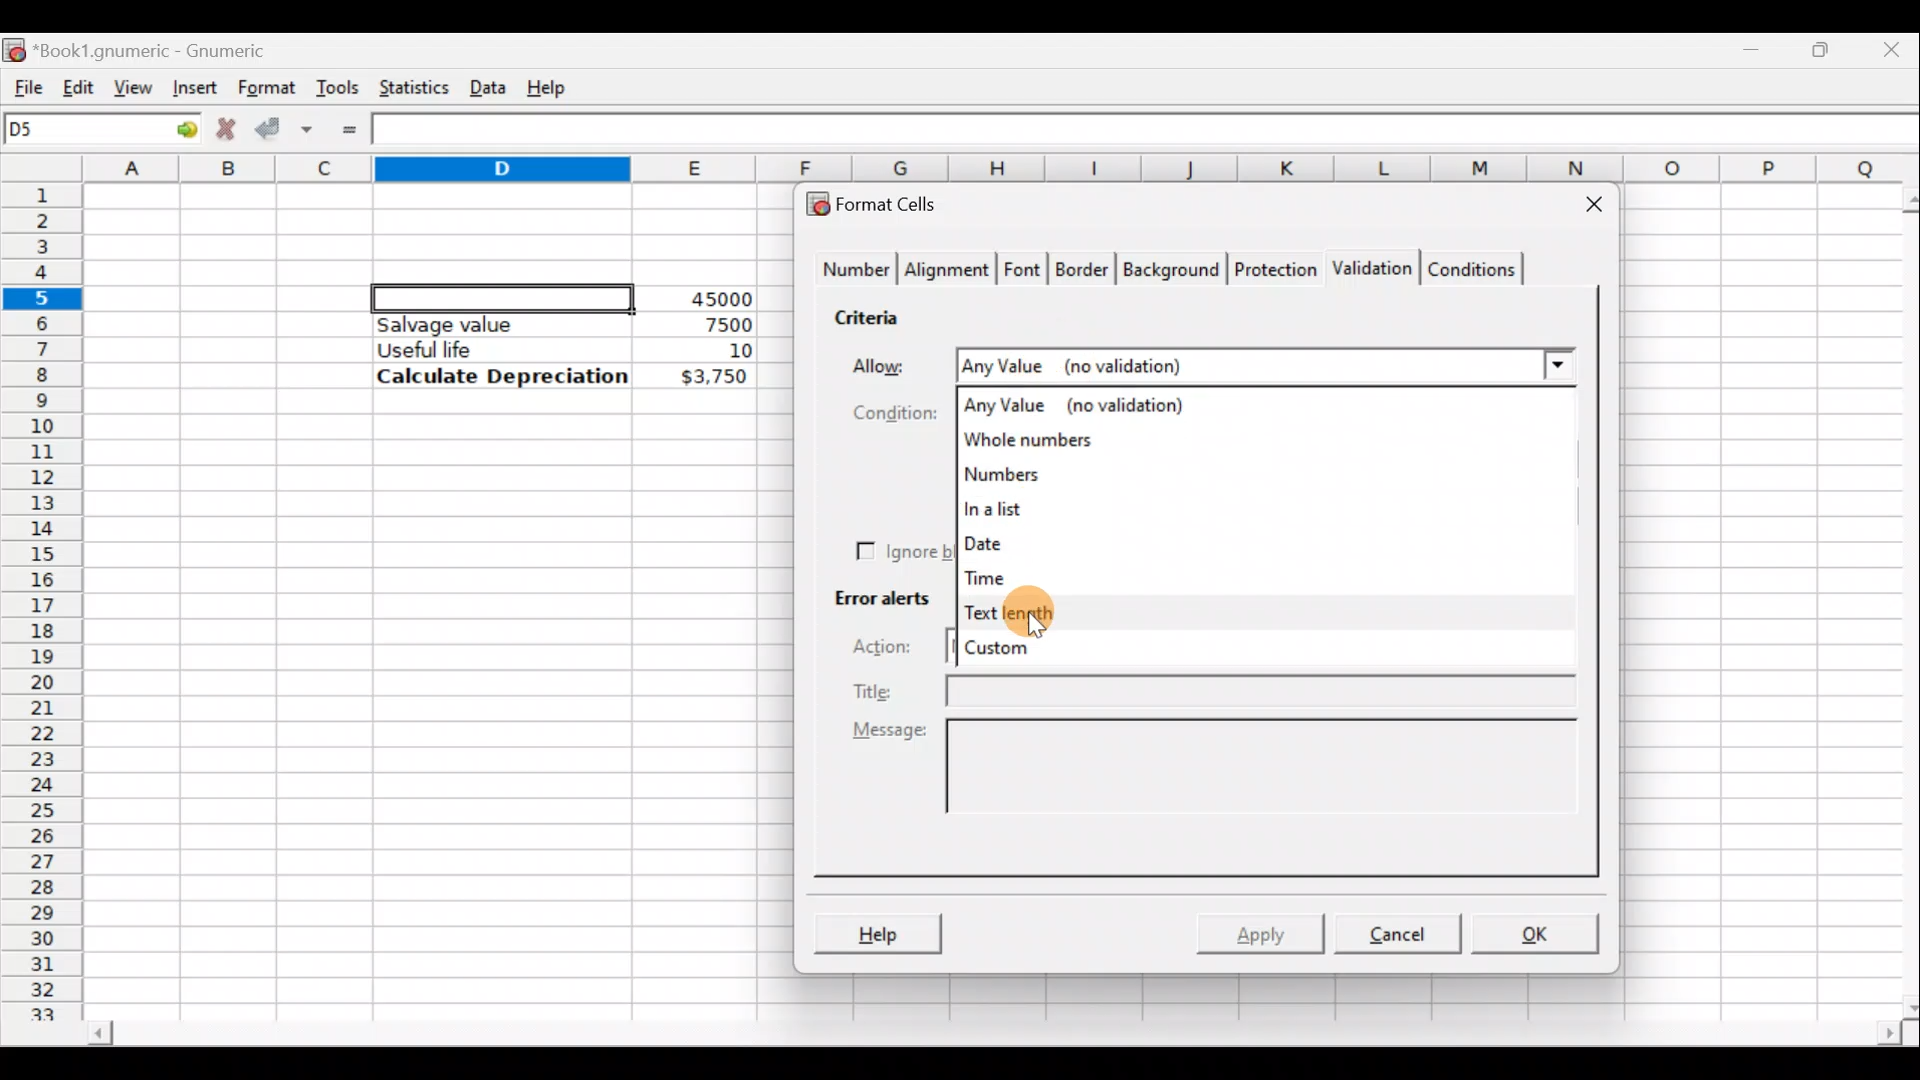  I want to click on Book1.gnumeric - Gnumeric, so click(164, 49).